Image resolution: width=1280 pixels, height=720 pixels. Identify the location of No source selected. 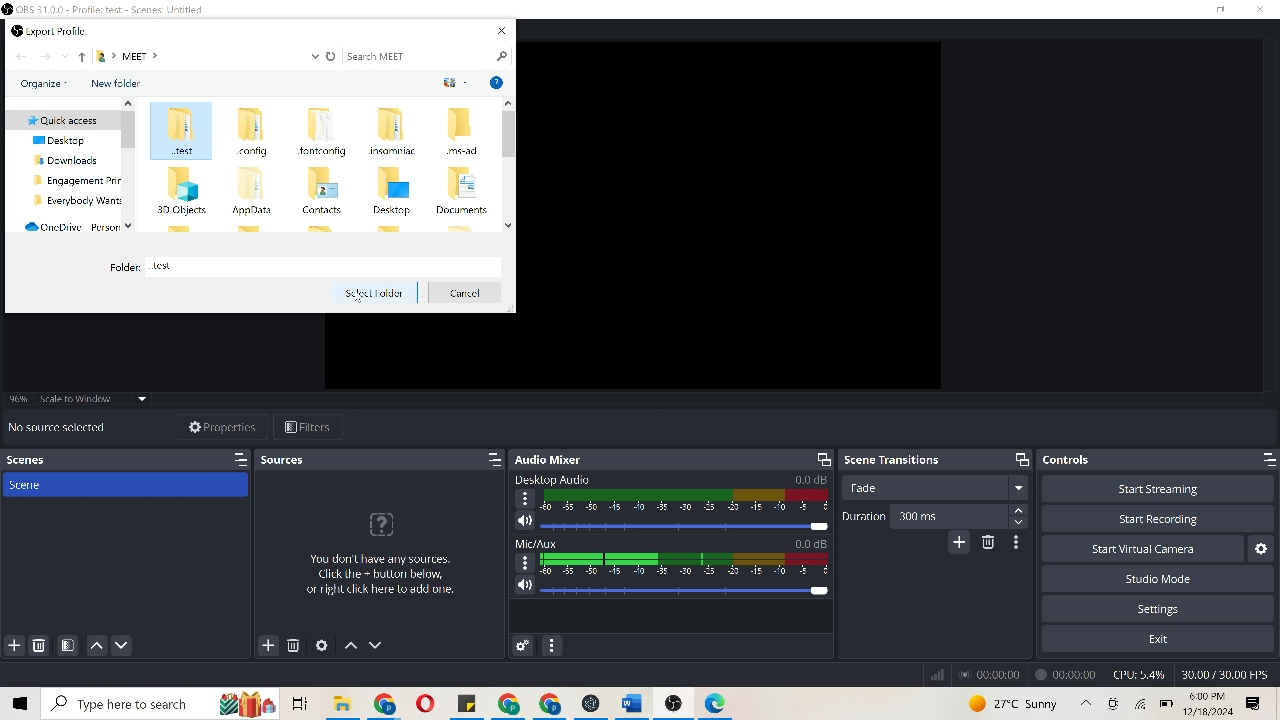
(59, 427).